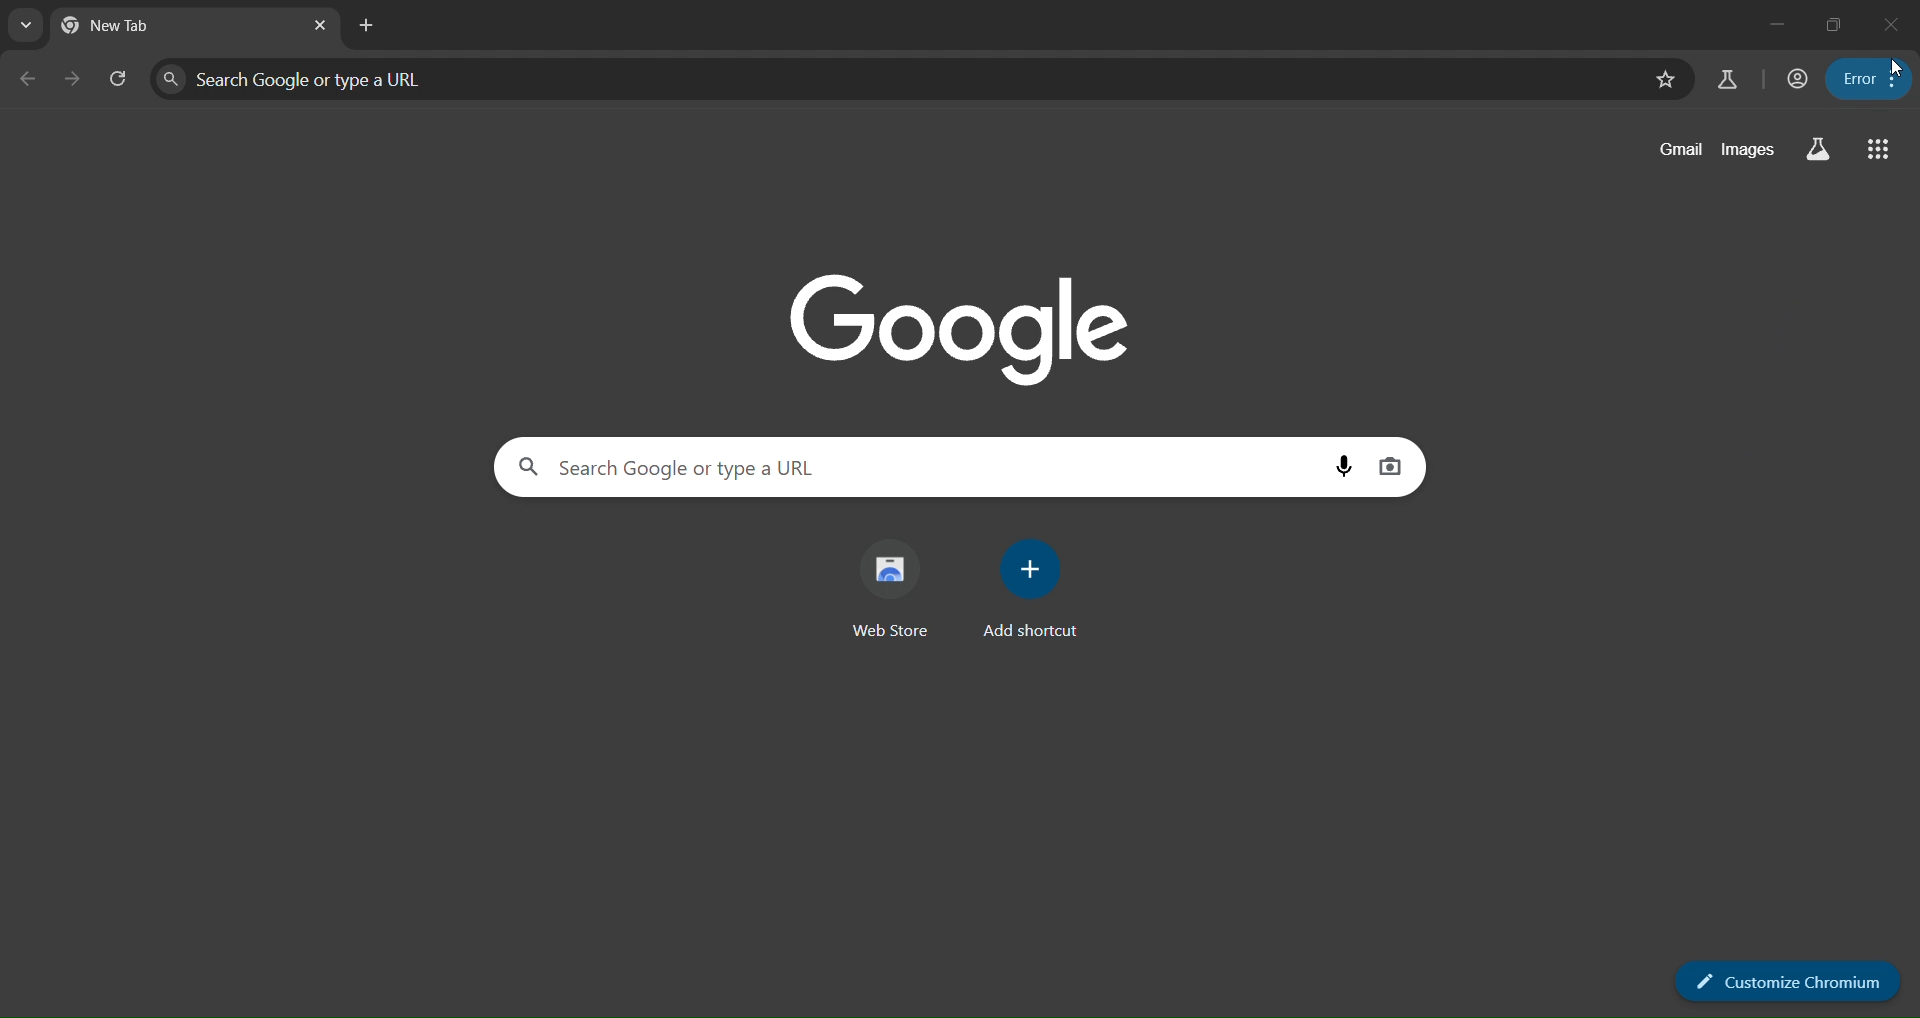 Image resolution: width=1920 pixels, height=1018 pixels. What do you see at coordinates (1349, 469) in the screenshot?
I see `voice search` at bounding box center [1349, 469].